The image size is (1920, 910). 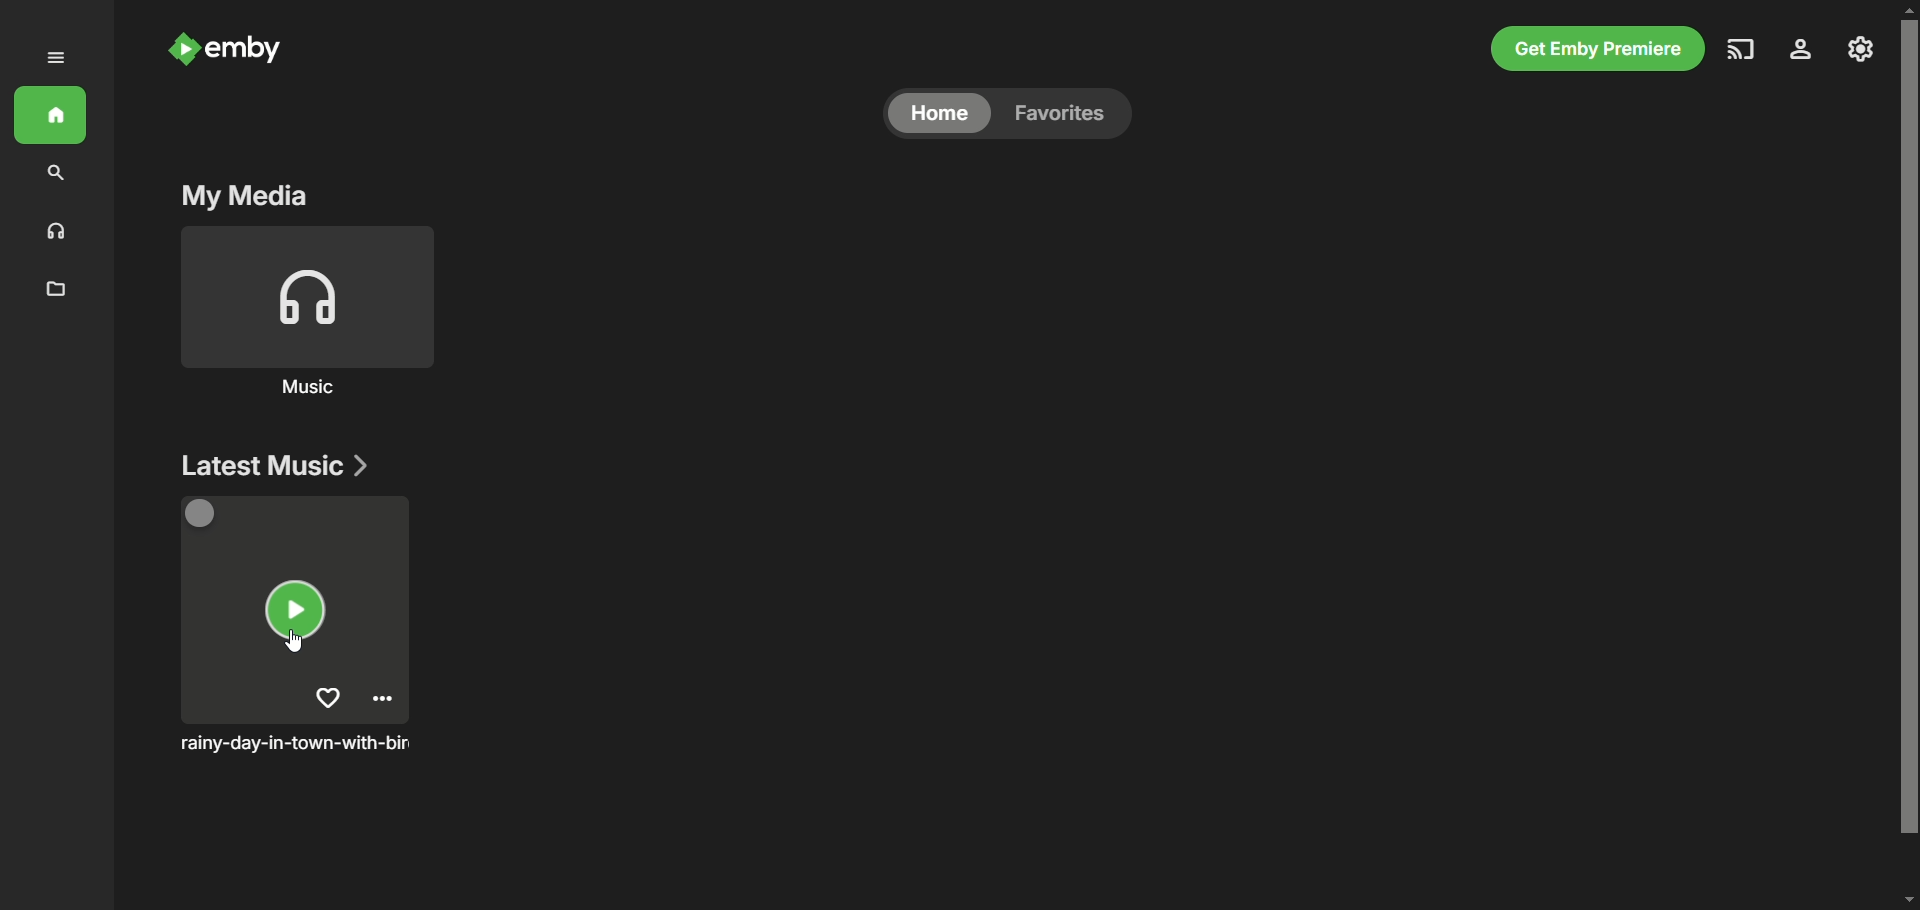 What do you see at coordinates (55, 112) in the screenshot?
I see `home` at bounding box center [55, 112].